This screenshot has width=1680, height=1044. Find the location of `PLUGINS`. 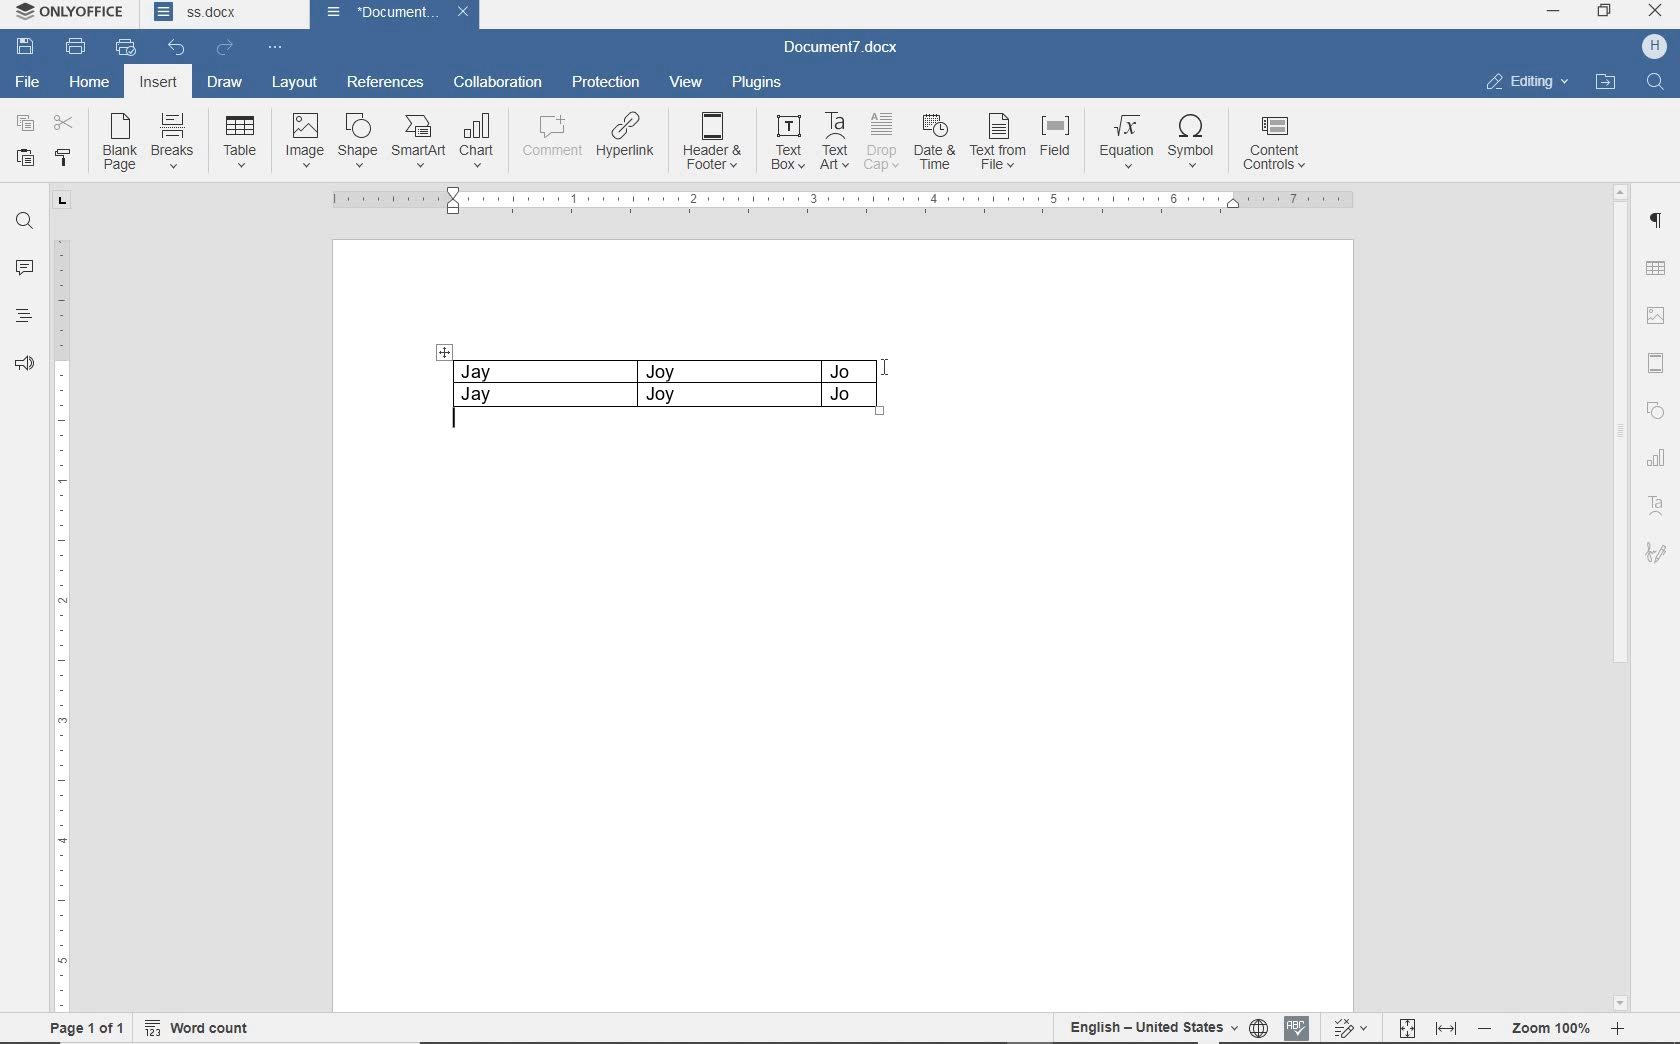

PLUGINS is located at coordinates (757, 81).